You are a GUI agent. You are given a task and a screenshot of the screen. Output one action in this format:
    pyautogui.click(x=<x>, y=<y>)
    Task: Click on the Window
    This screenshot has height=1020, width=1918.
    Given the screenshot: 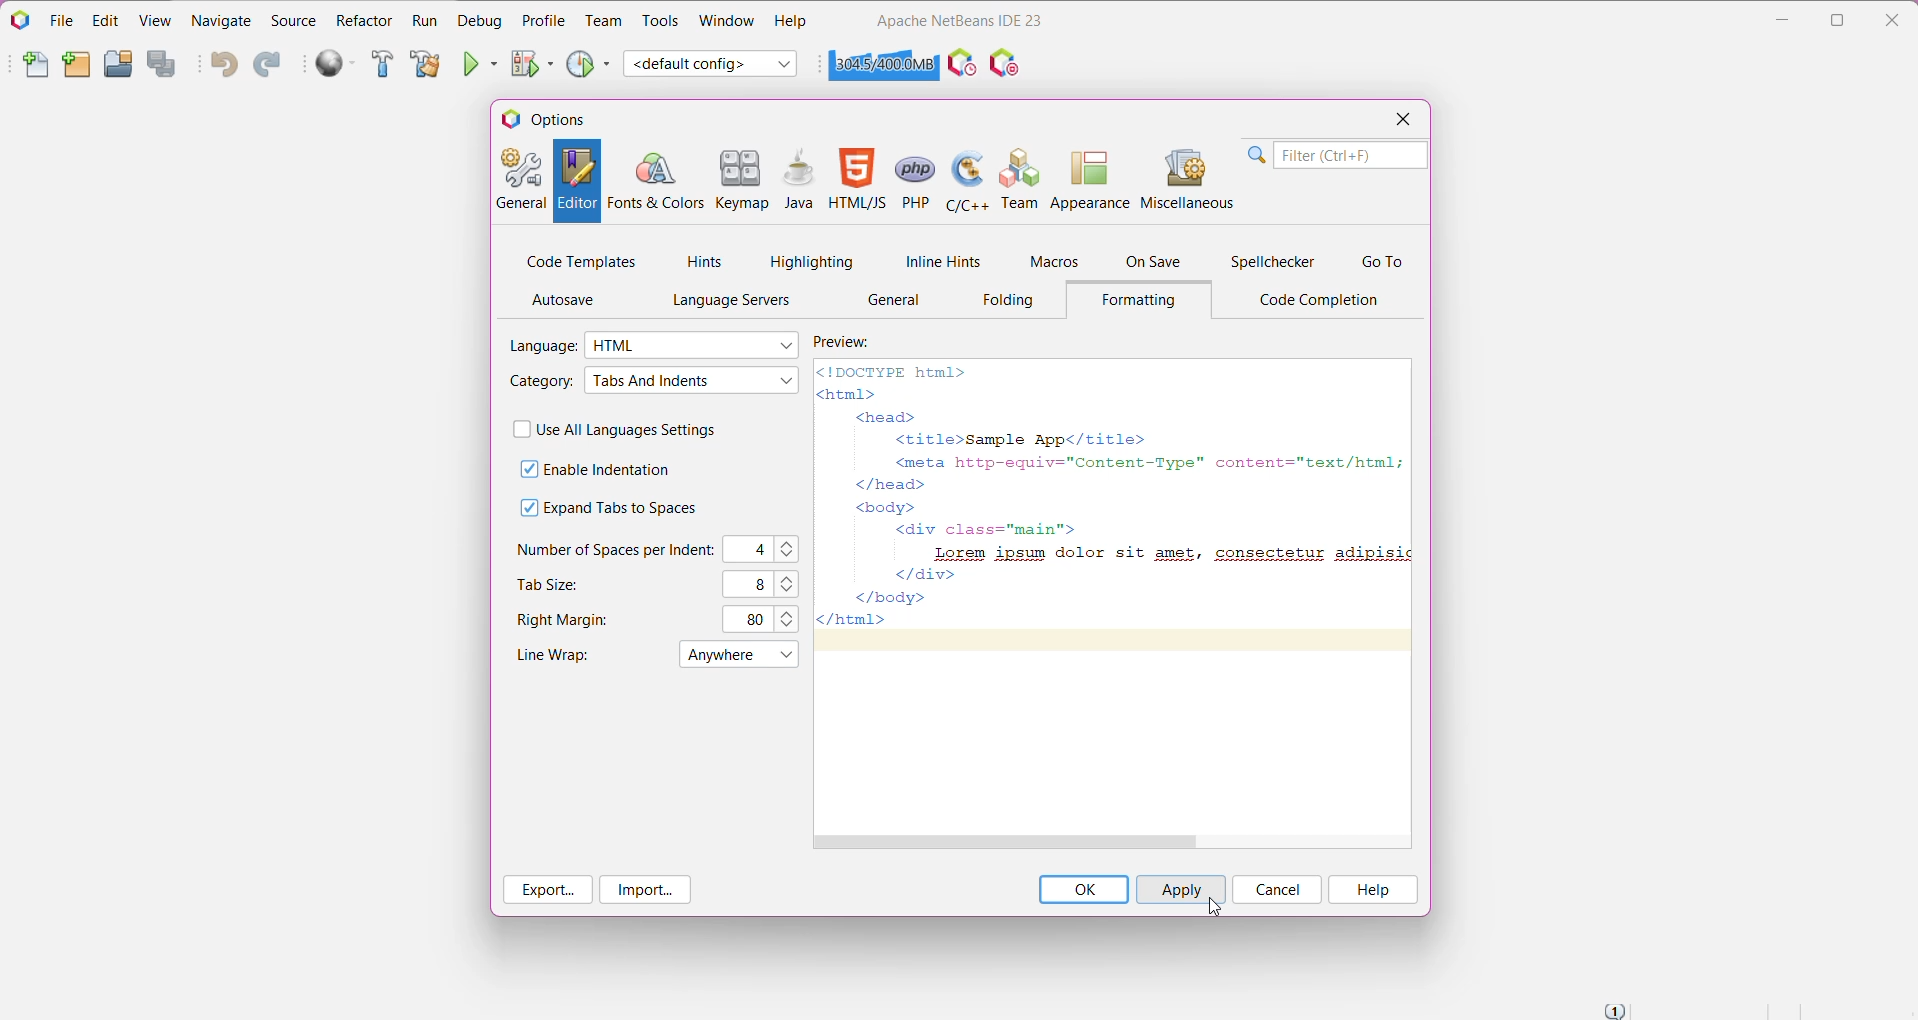 What is the action you would take?
    pyautogui.click(x=725, y=20)
    